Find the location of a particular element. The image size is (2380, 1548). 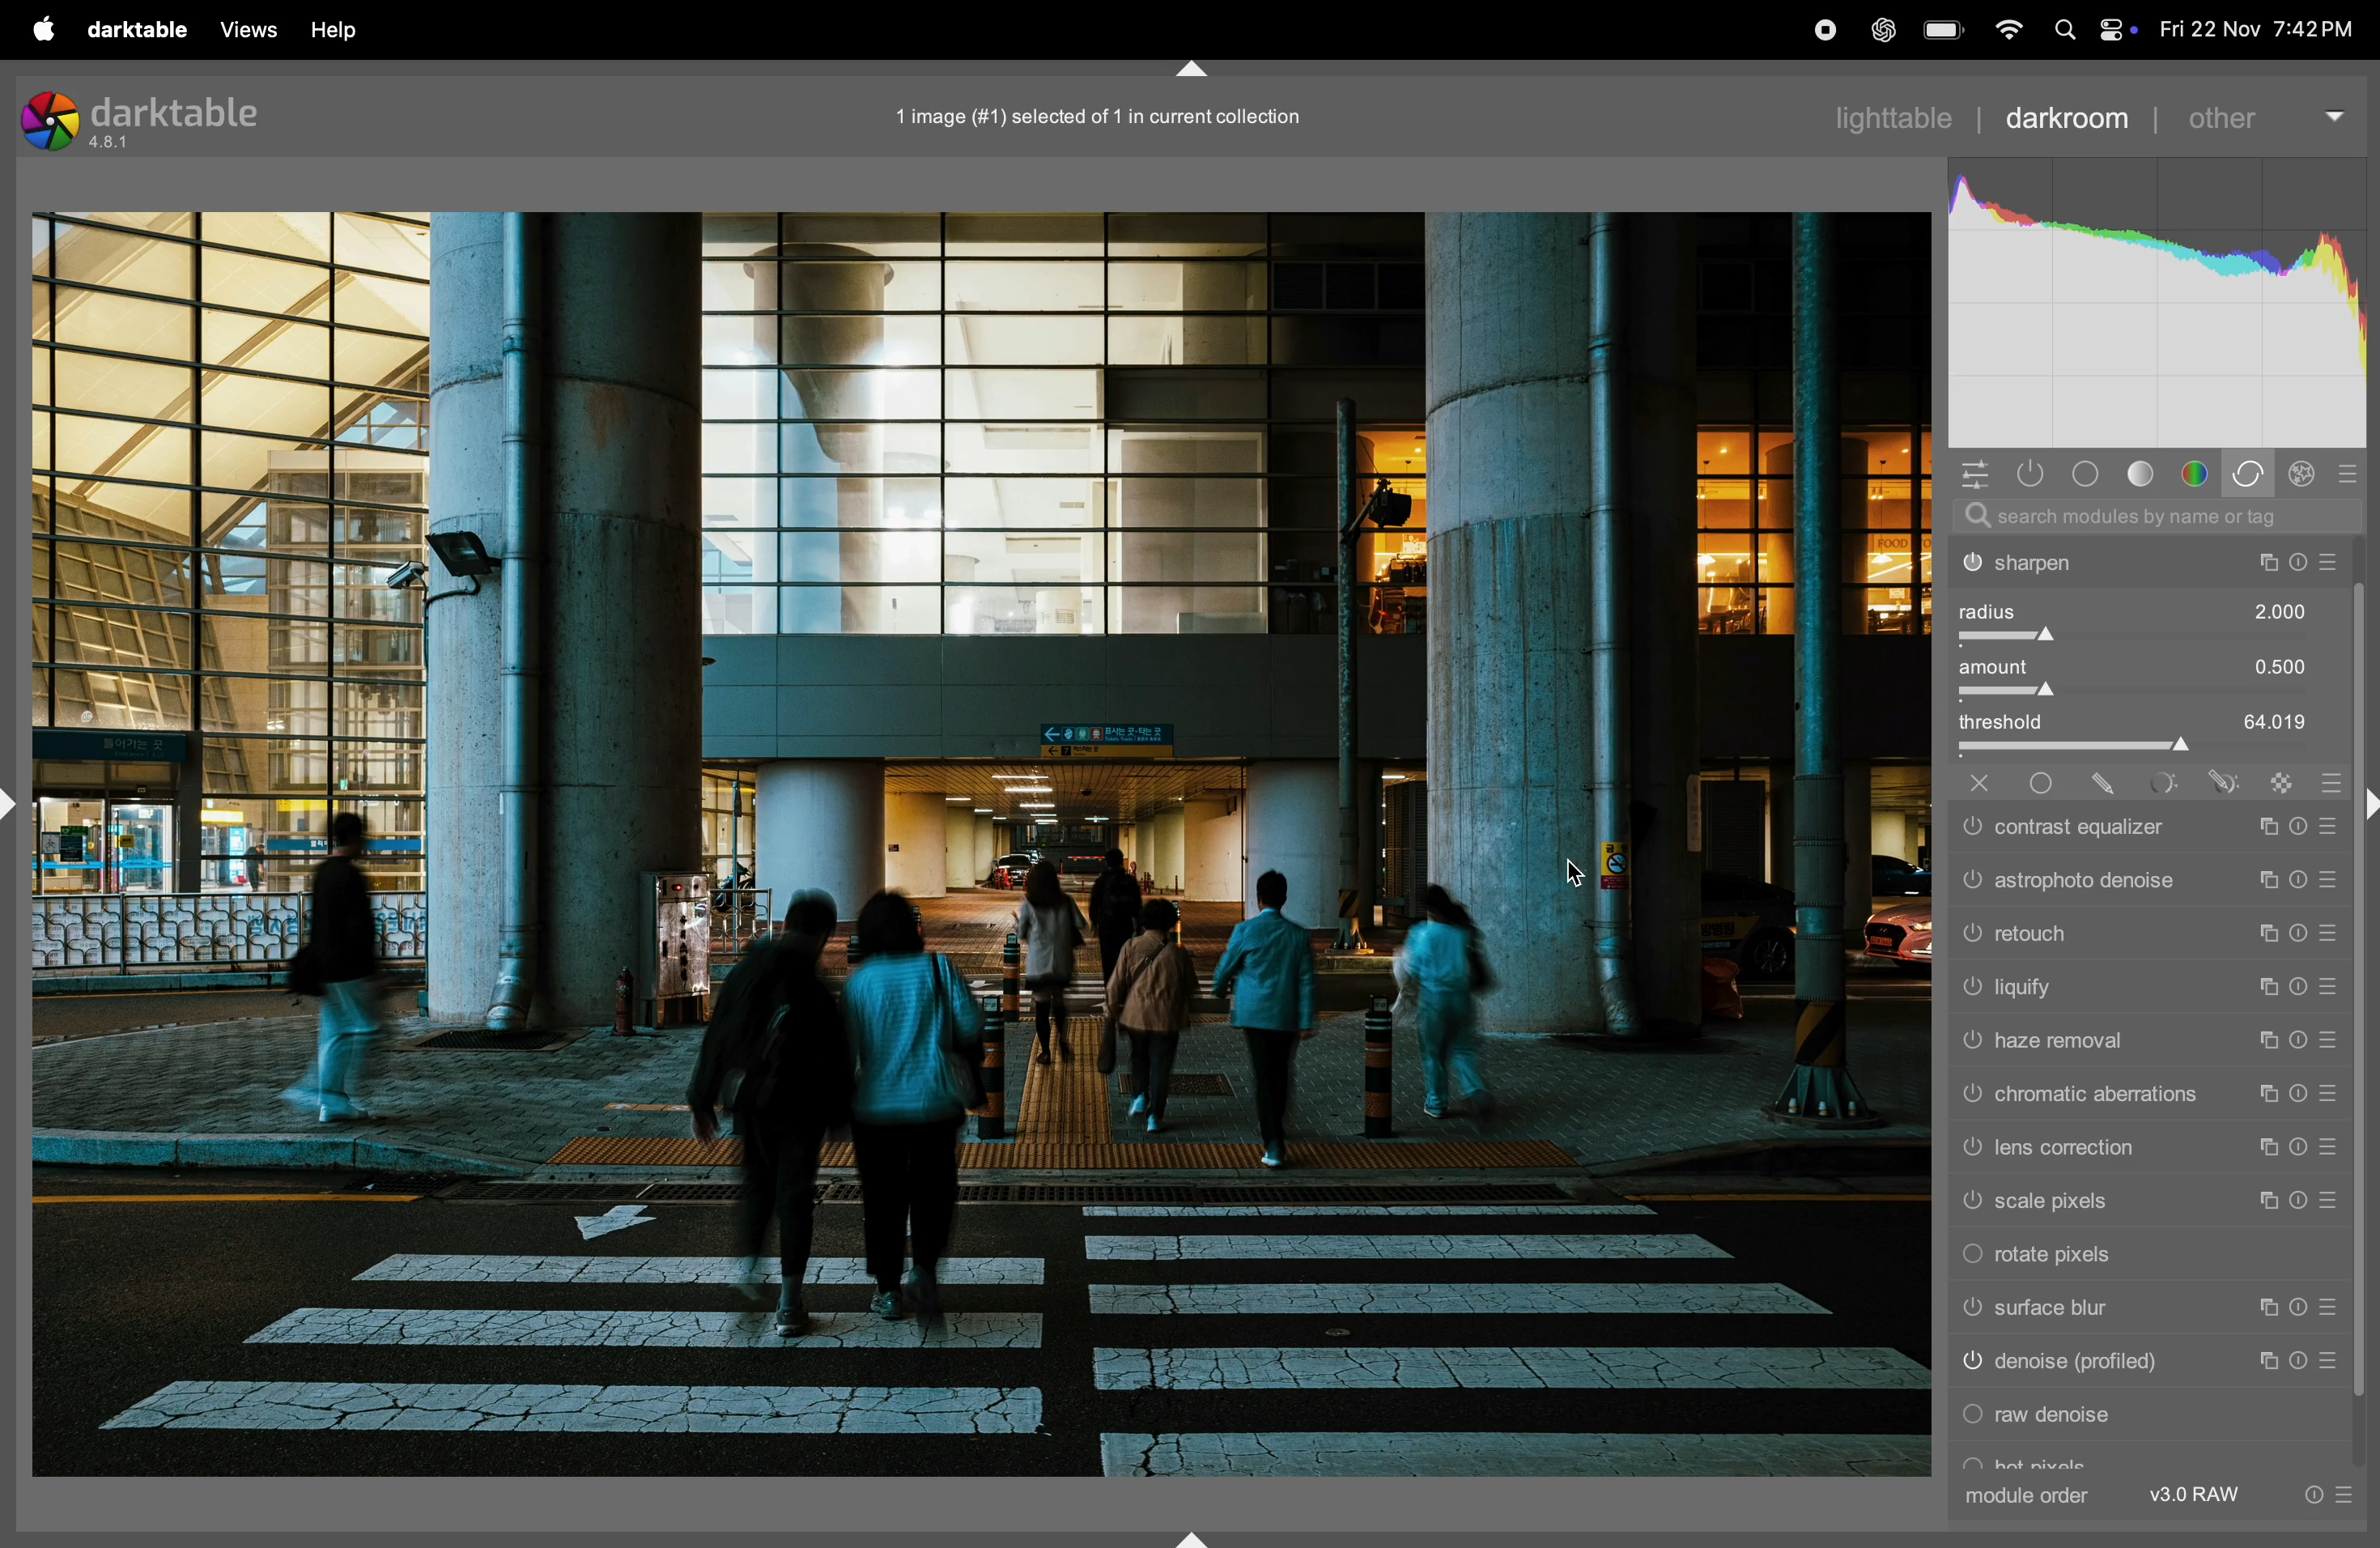

reset is located at coordinates (2352, 474).